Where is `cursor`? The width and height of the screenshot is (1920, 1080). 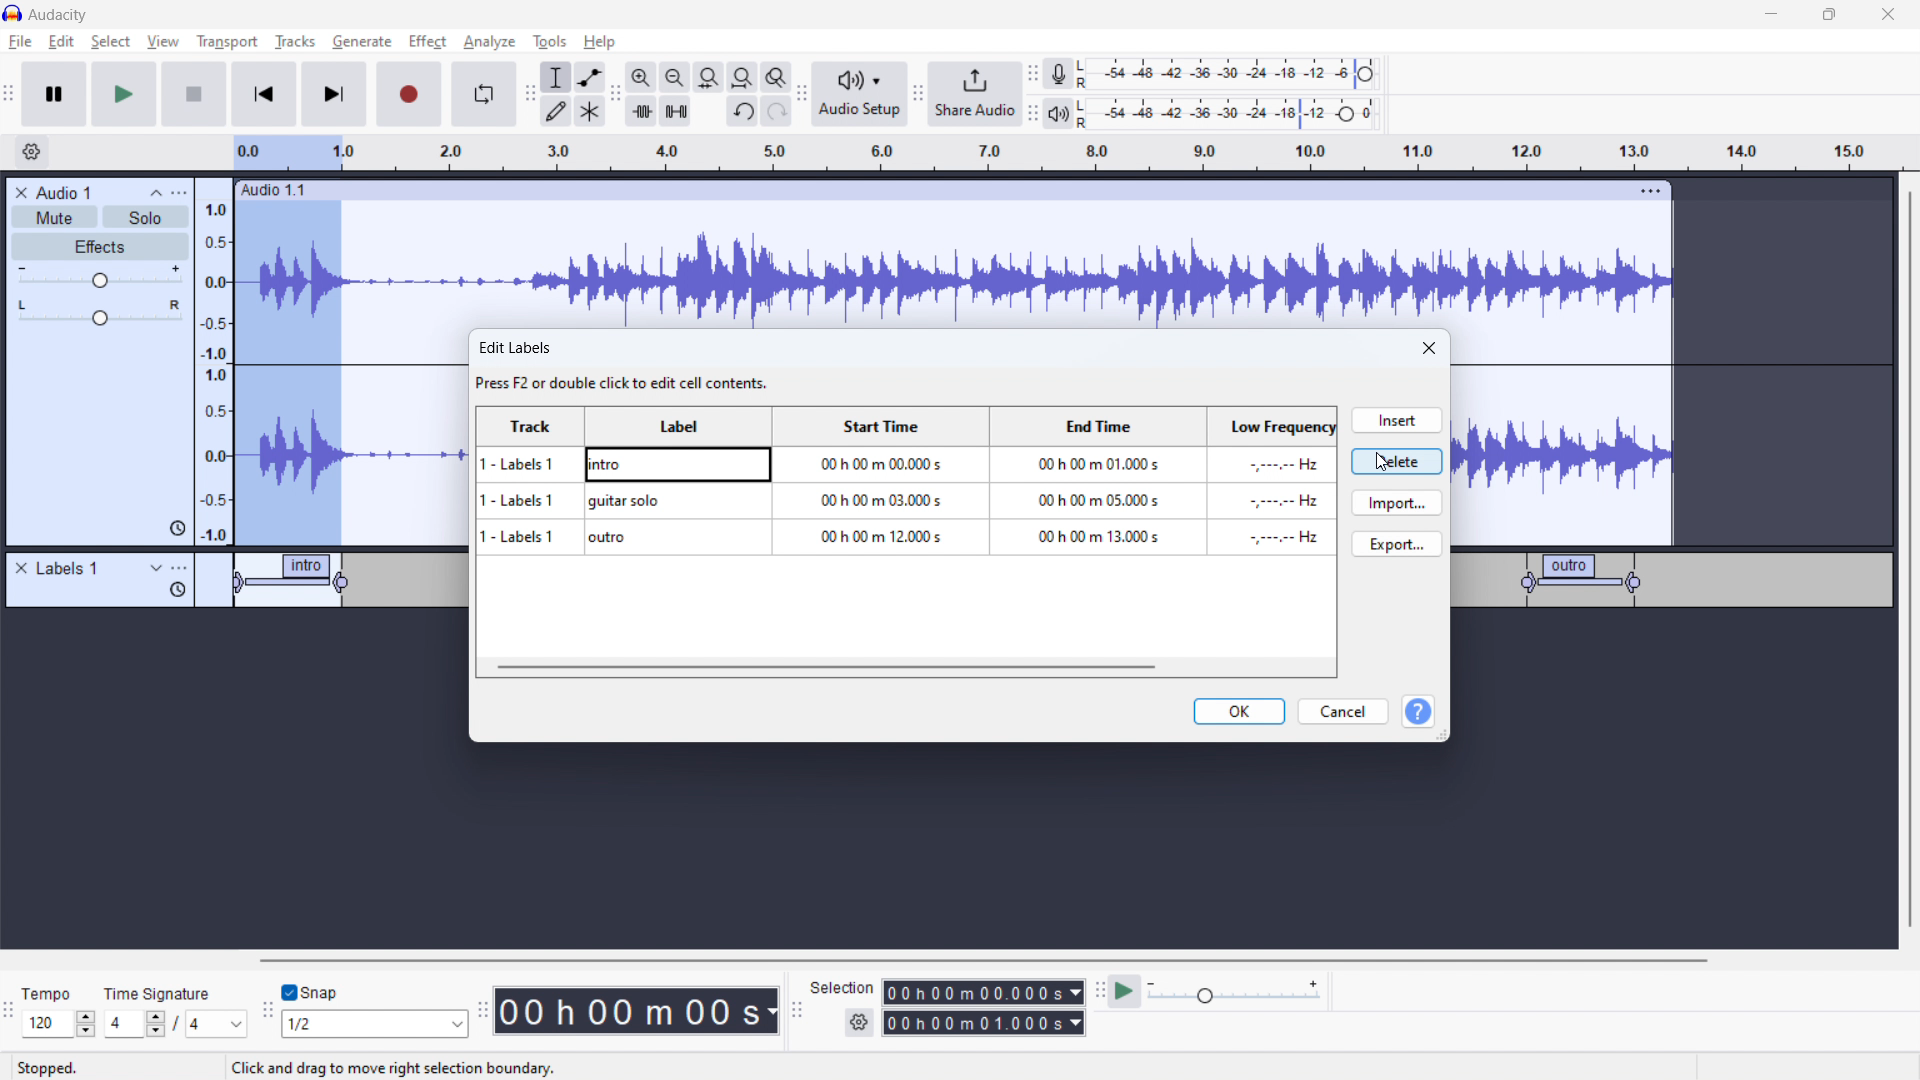
cursor is located at coordinates (1381, 465).